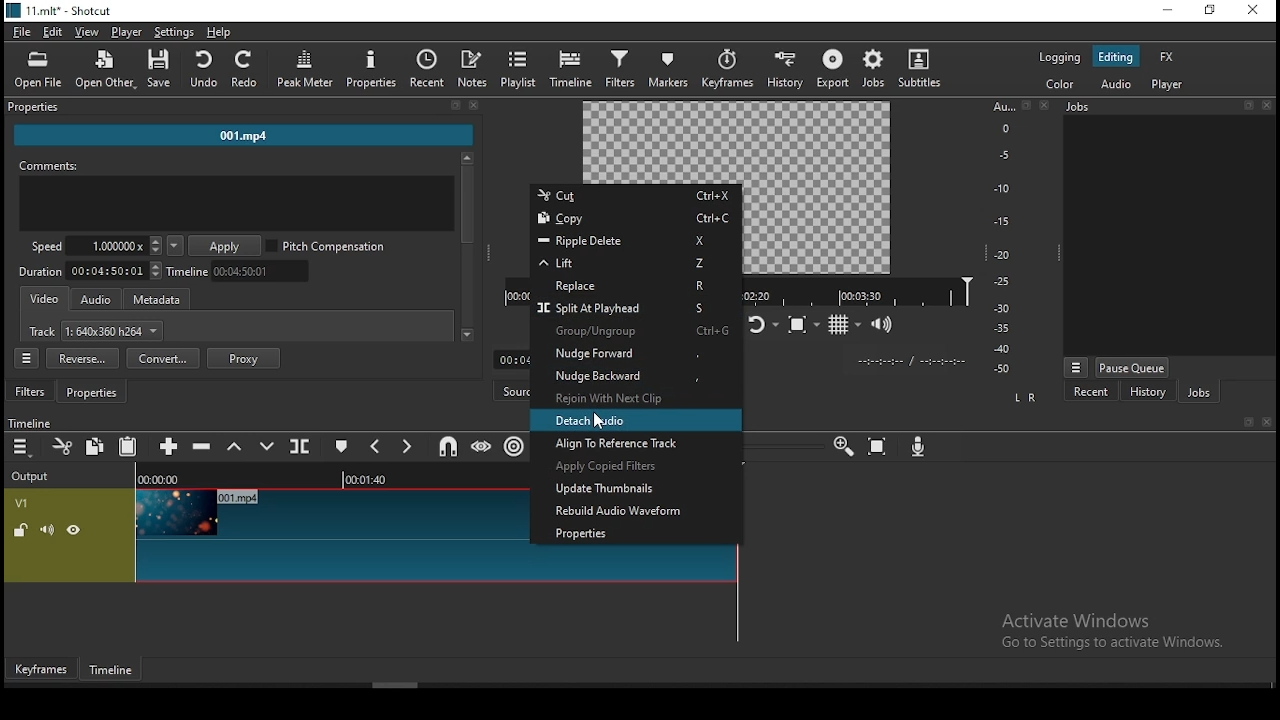  What do you see at coordinates (41, 670) in the screenshot?
I see `keyframes` at bounding box center [41, 670].